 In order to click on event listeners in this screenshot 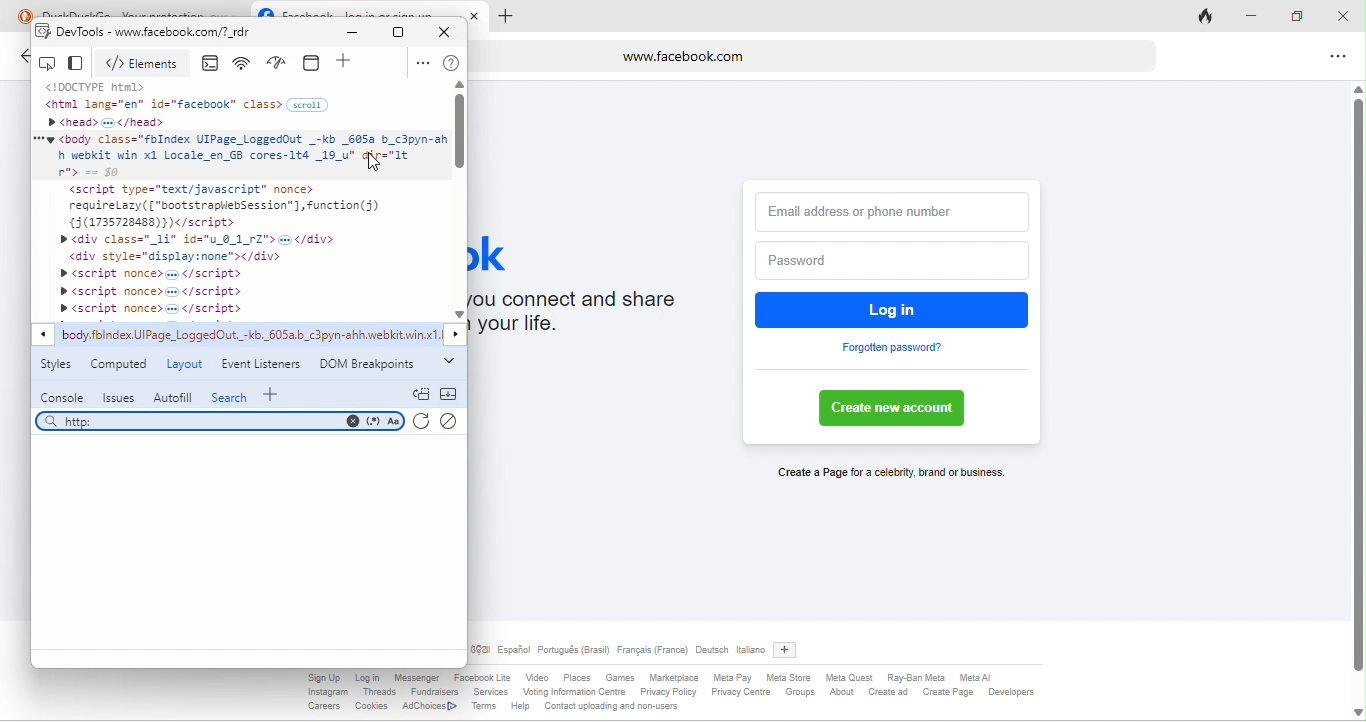, I will do `click(264, 363)`.